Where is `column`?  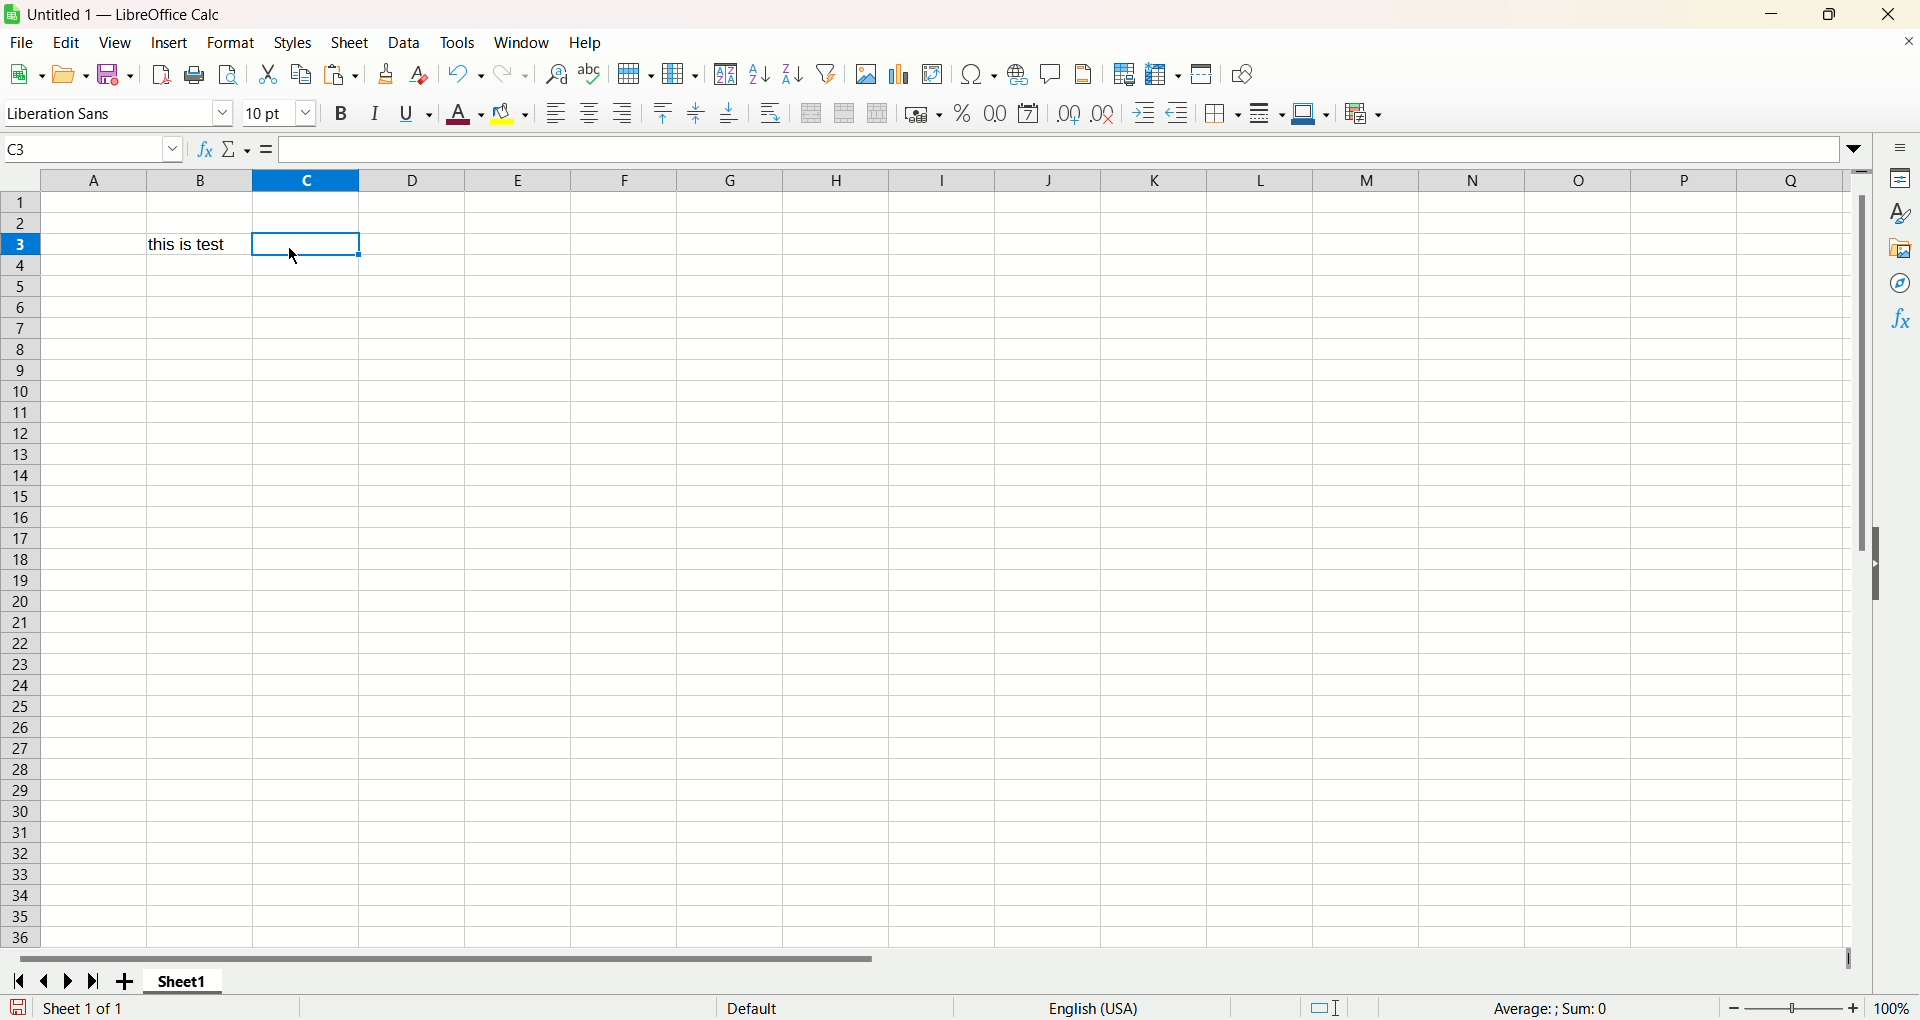
column is located at coordinates (680, 73).